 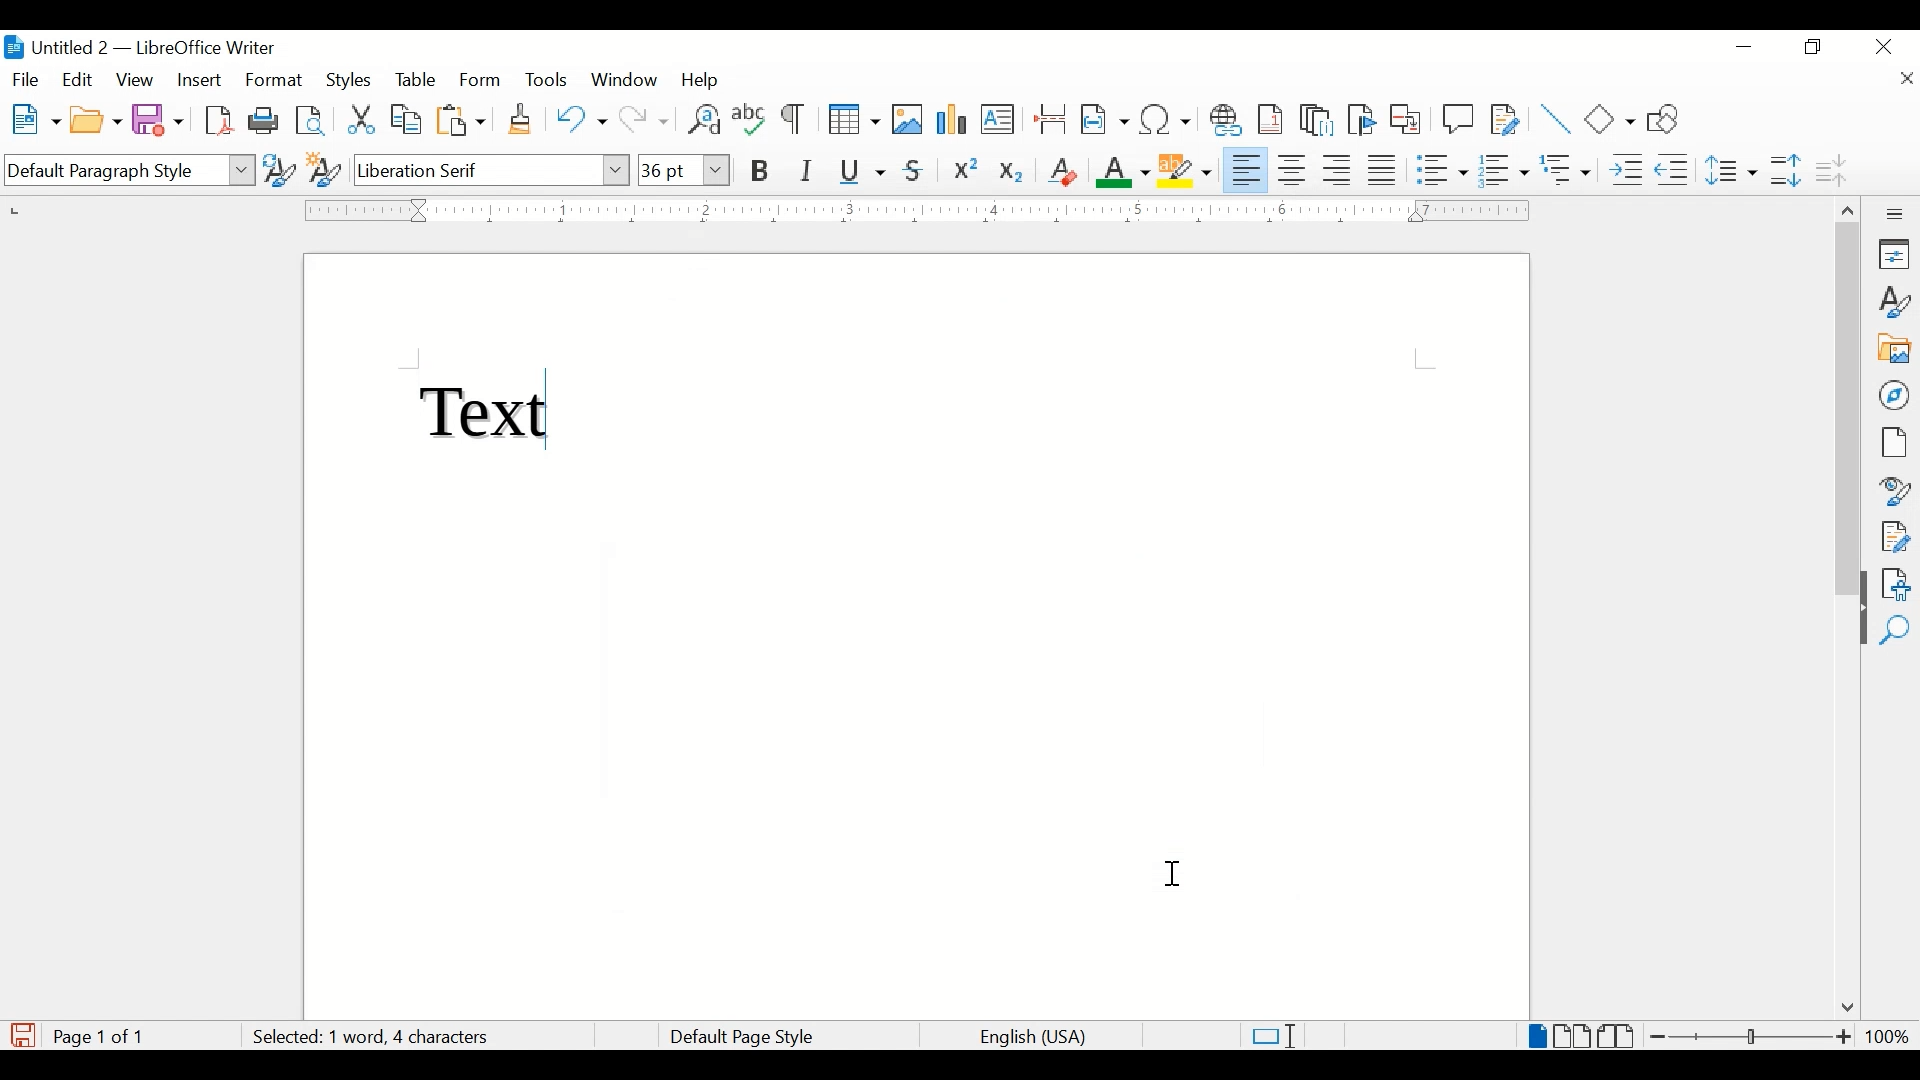 I want to click on untitled 2 - libreOffice Writer, so click(x=139, y=51).